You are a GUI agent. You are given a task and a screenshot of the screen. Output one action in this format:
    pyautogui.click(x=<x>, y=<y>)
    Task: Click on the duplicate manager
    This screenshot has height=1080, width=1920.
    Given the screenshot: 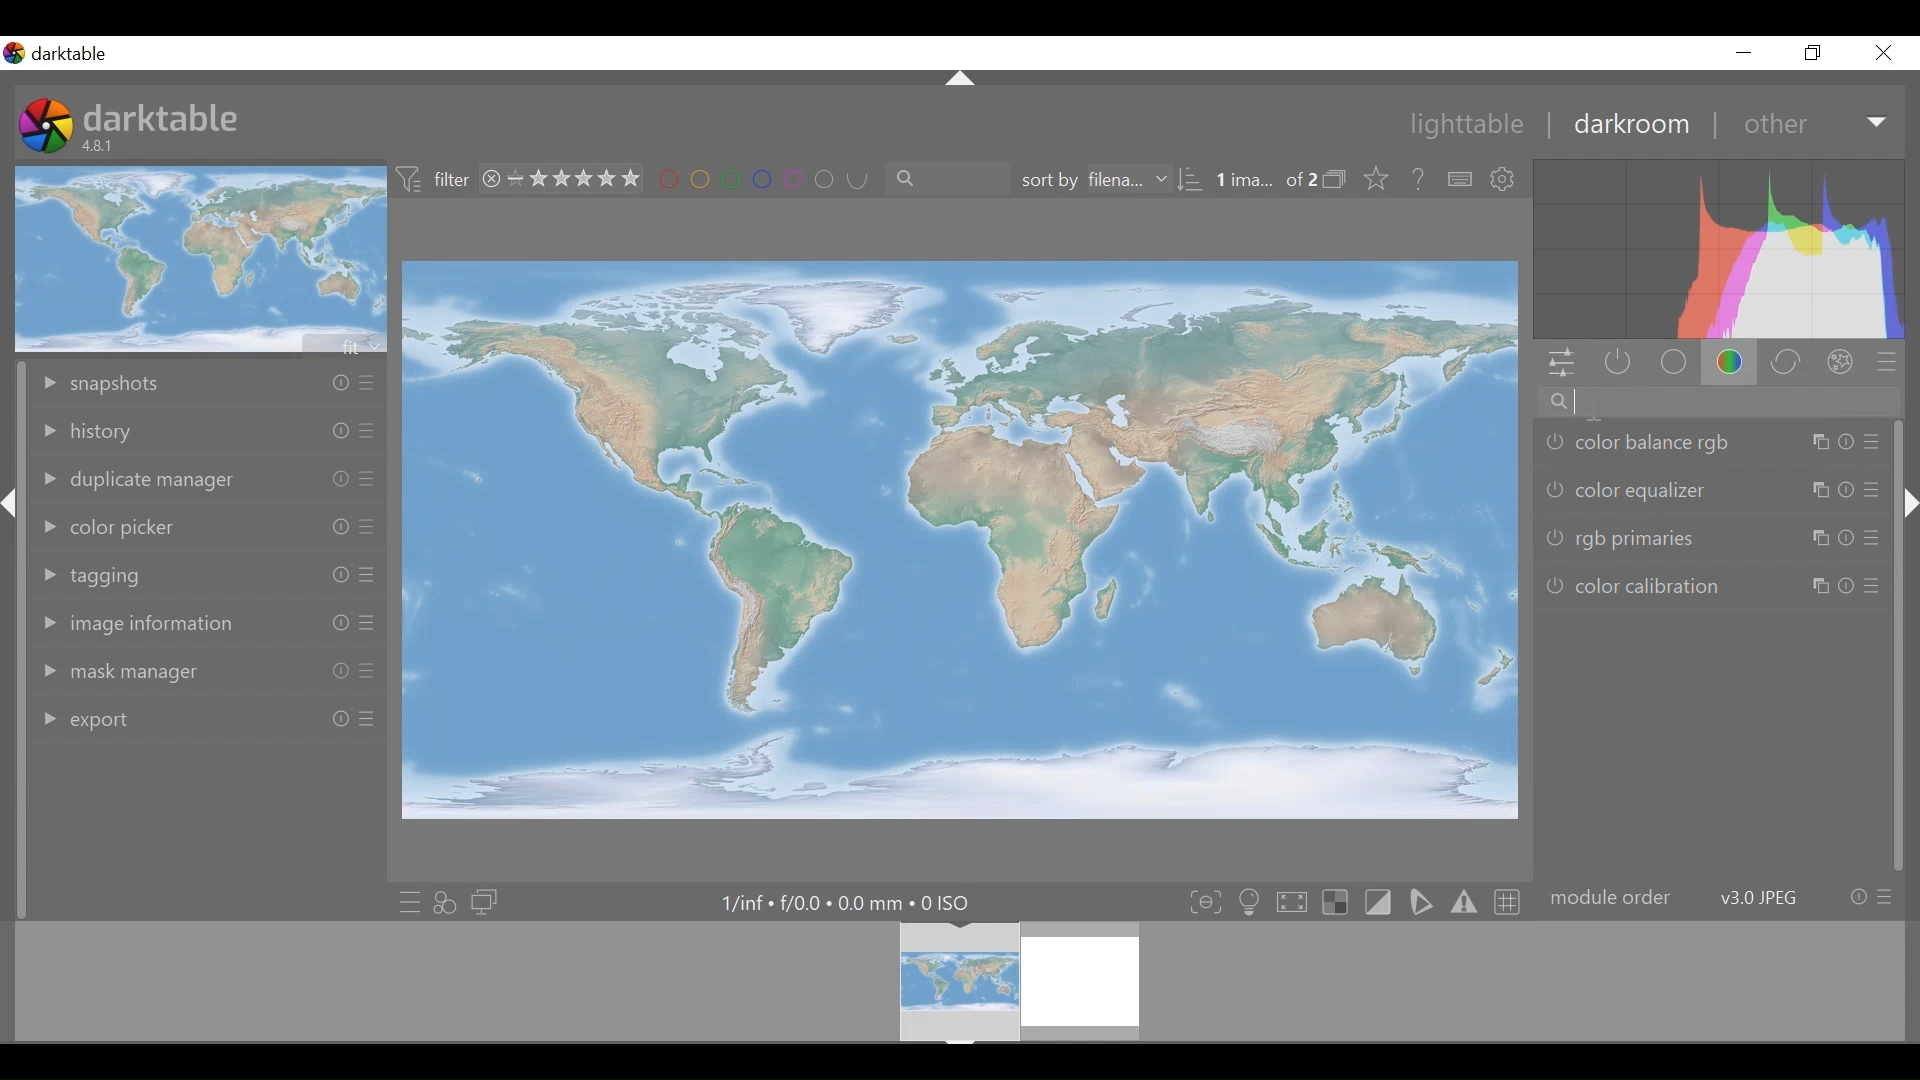 What is the action you would take?
    pyautogui.click(x=207, y=482)
    